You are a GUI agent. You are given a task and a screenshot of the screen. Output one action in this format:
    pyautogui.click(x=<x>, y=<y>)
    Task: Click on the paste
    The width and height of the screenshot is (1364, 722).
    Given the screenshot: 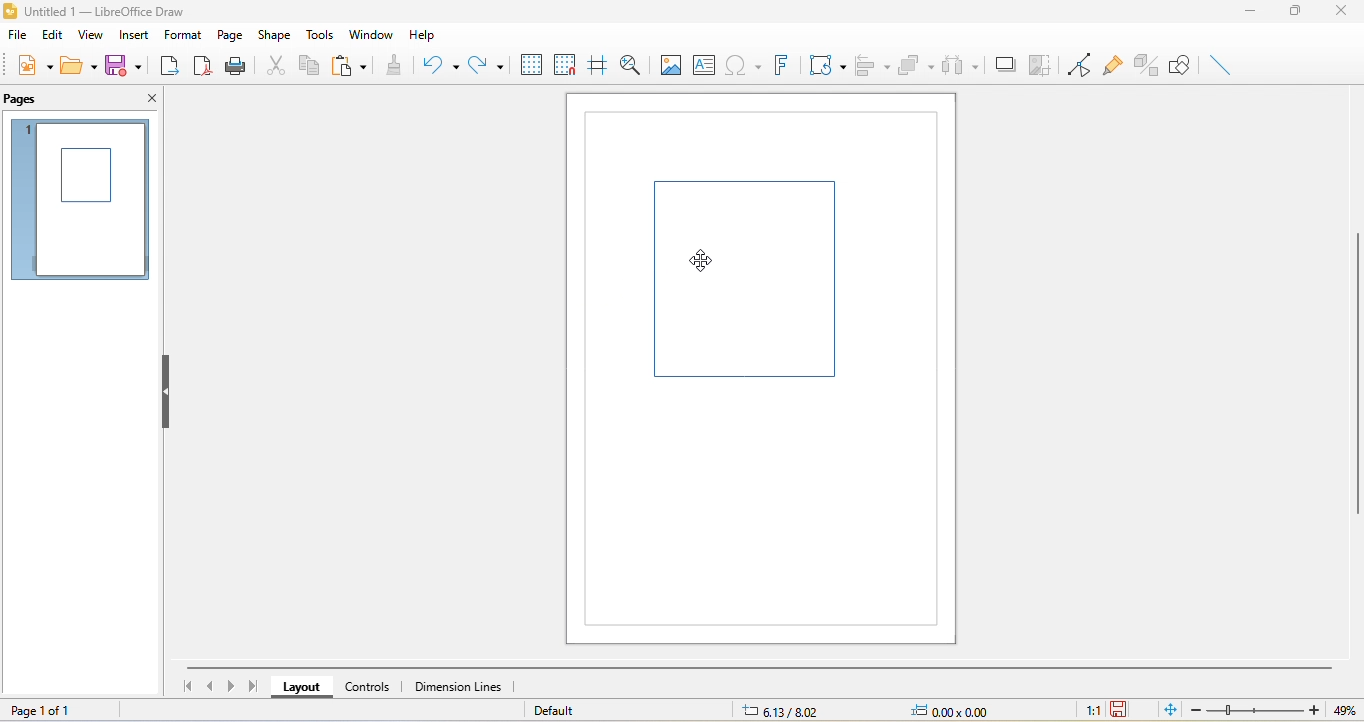 What is the action you would take?
    pyautogui.click(x=350, y=62)
    